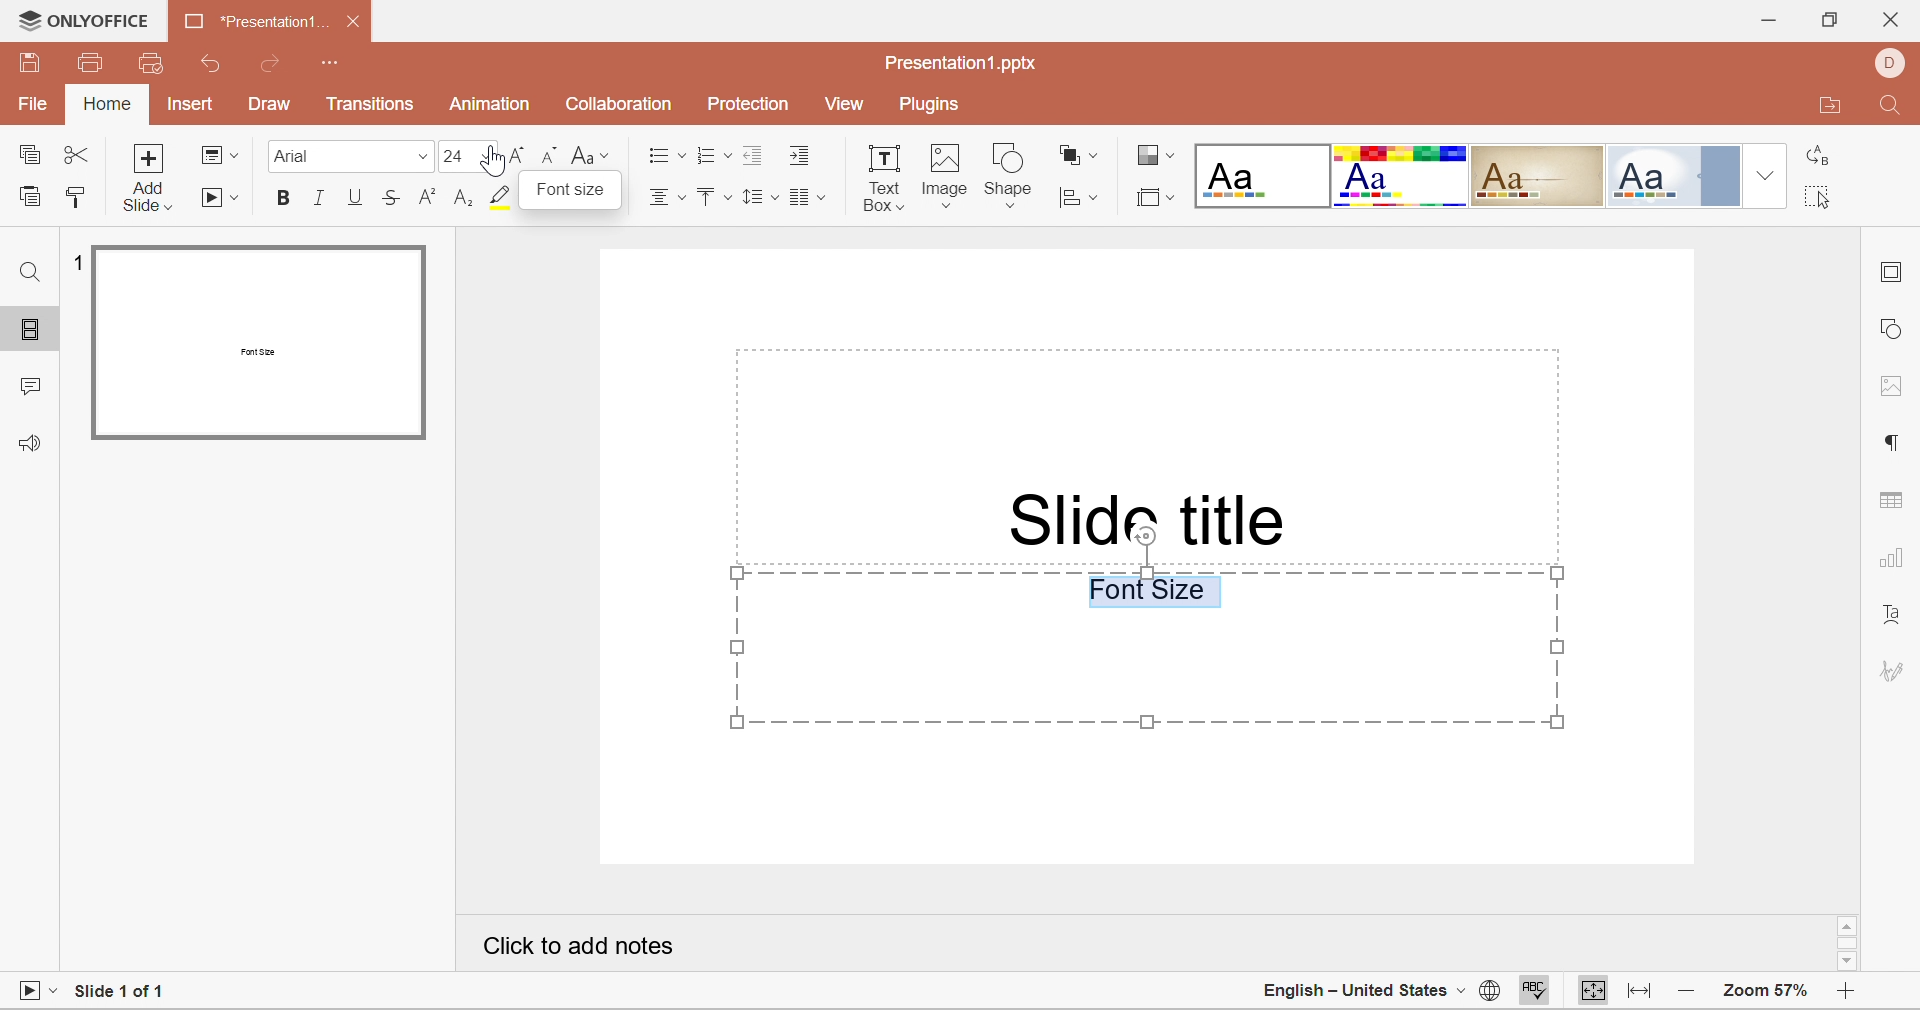 Image resolution: width=1920 pixels, height=1010 pixels. What do you see at coordinates (1640, 993) in the screenshot?
I see `Fit to width` at bounding box center [1640, 993].